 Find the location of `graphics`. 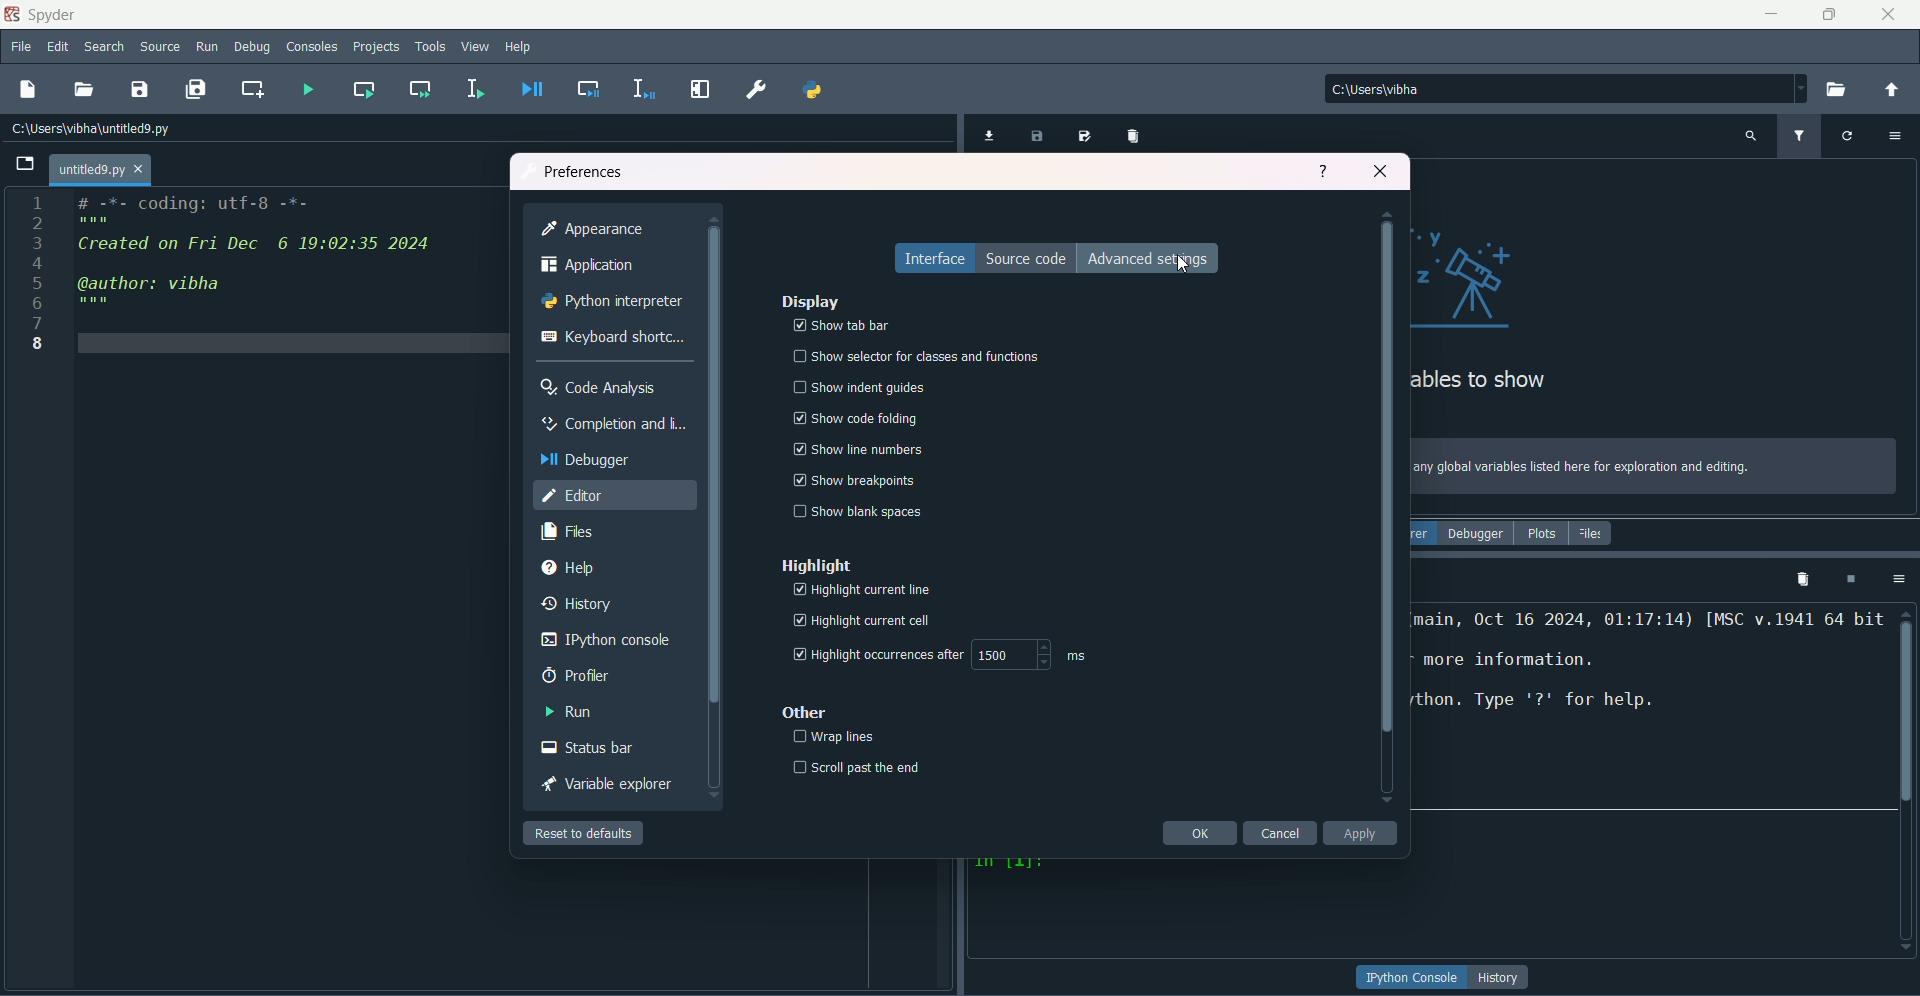

graphics is located at coordinates (1481, 275).